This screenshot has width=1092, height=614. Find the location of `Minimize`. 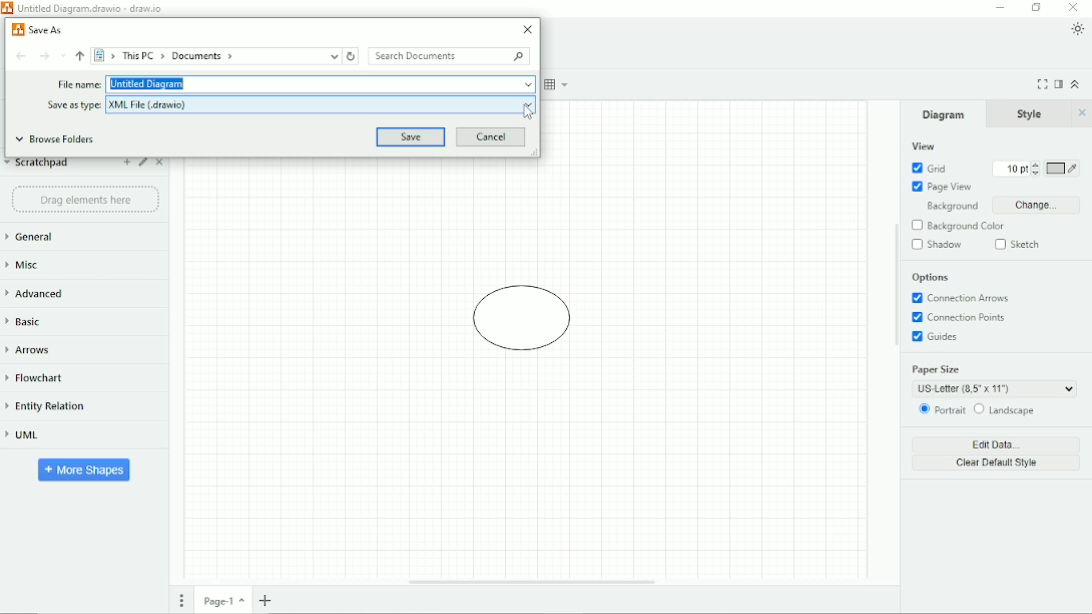

Minimize is located at coordinates (1001, 7).